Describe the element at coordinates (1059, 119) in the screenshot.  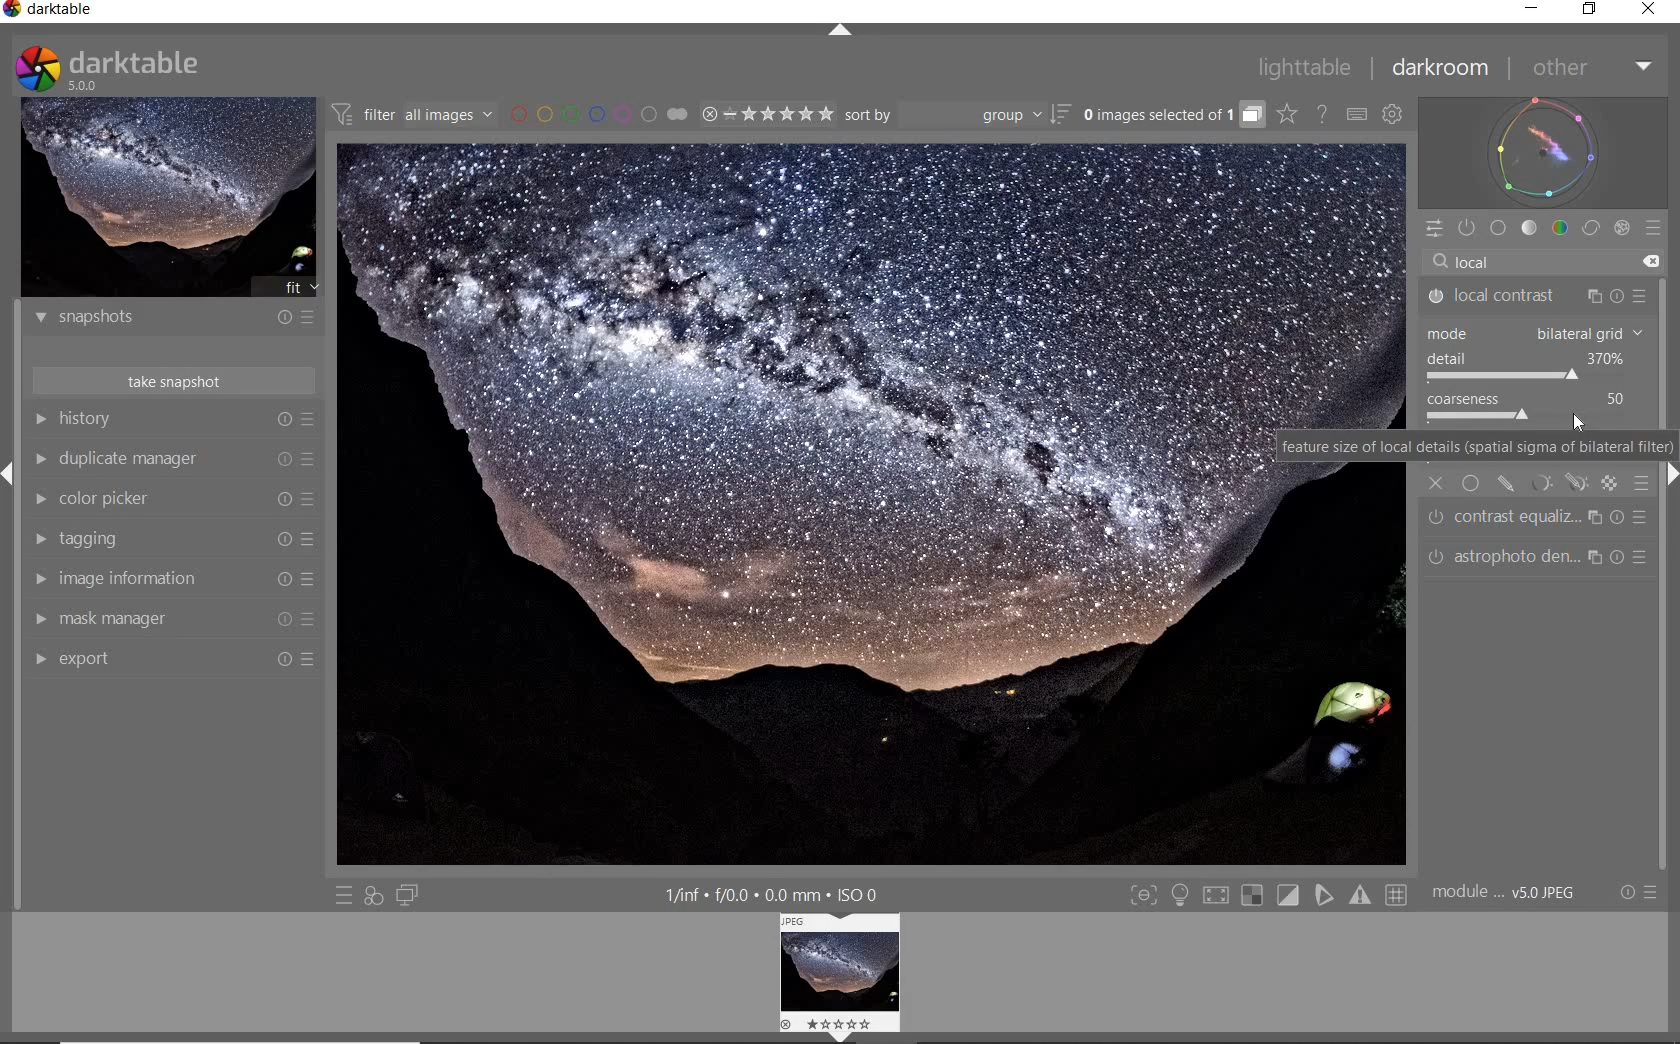
I see `sort` at that location.